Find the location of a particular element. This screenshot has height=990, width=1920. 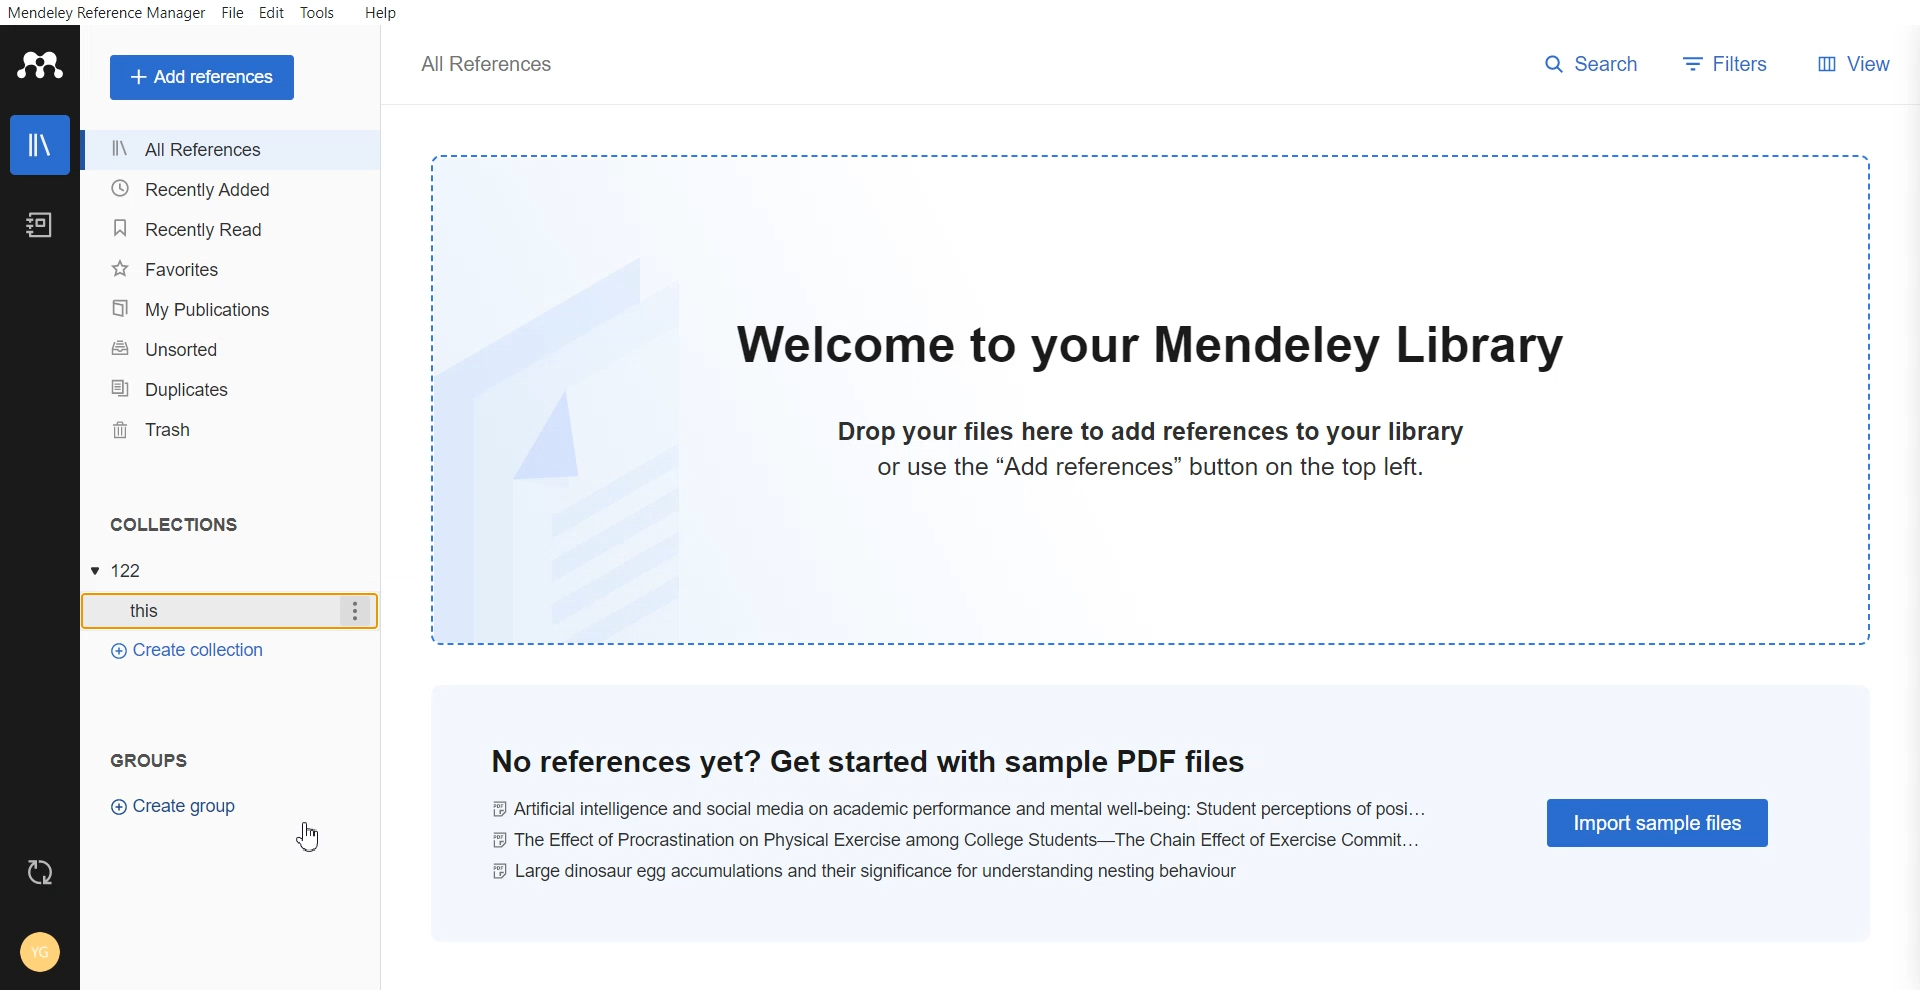

Collections is located at coordinates (170, 524).